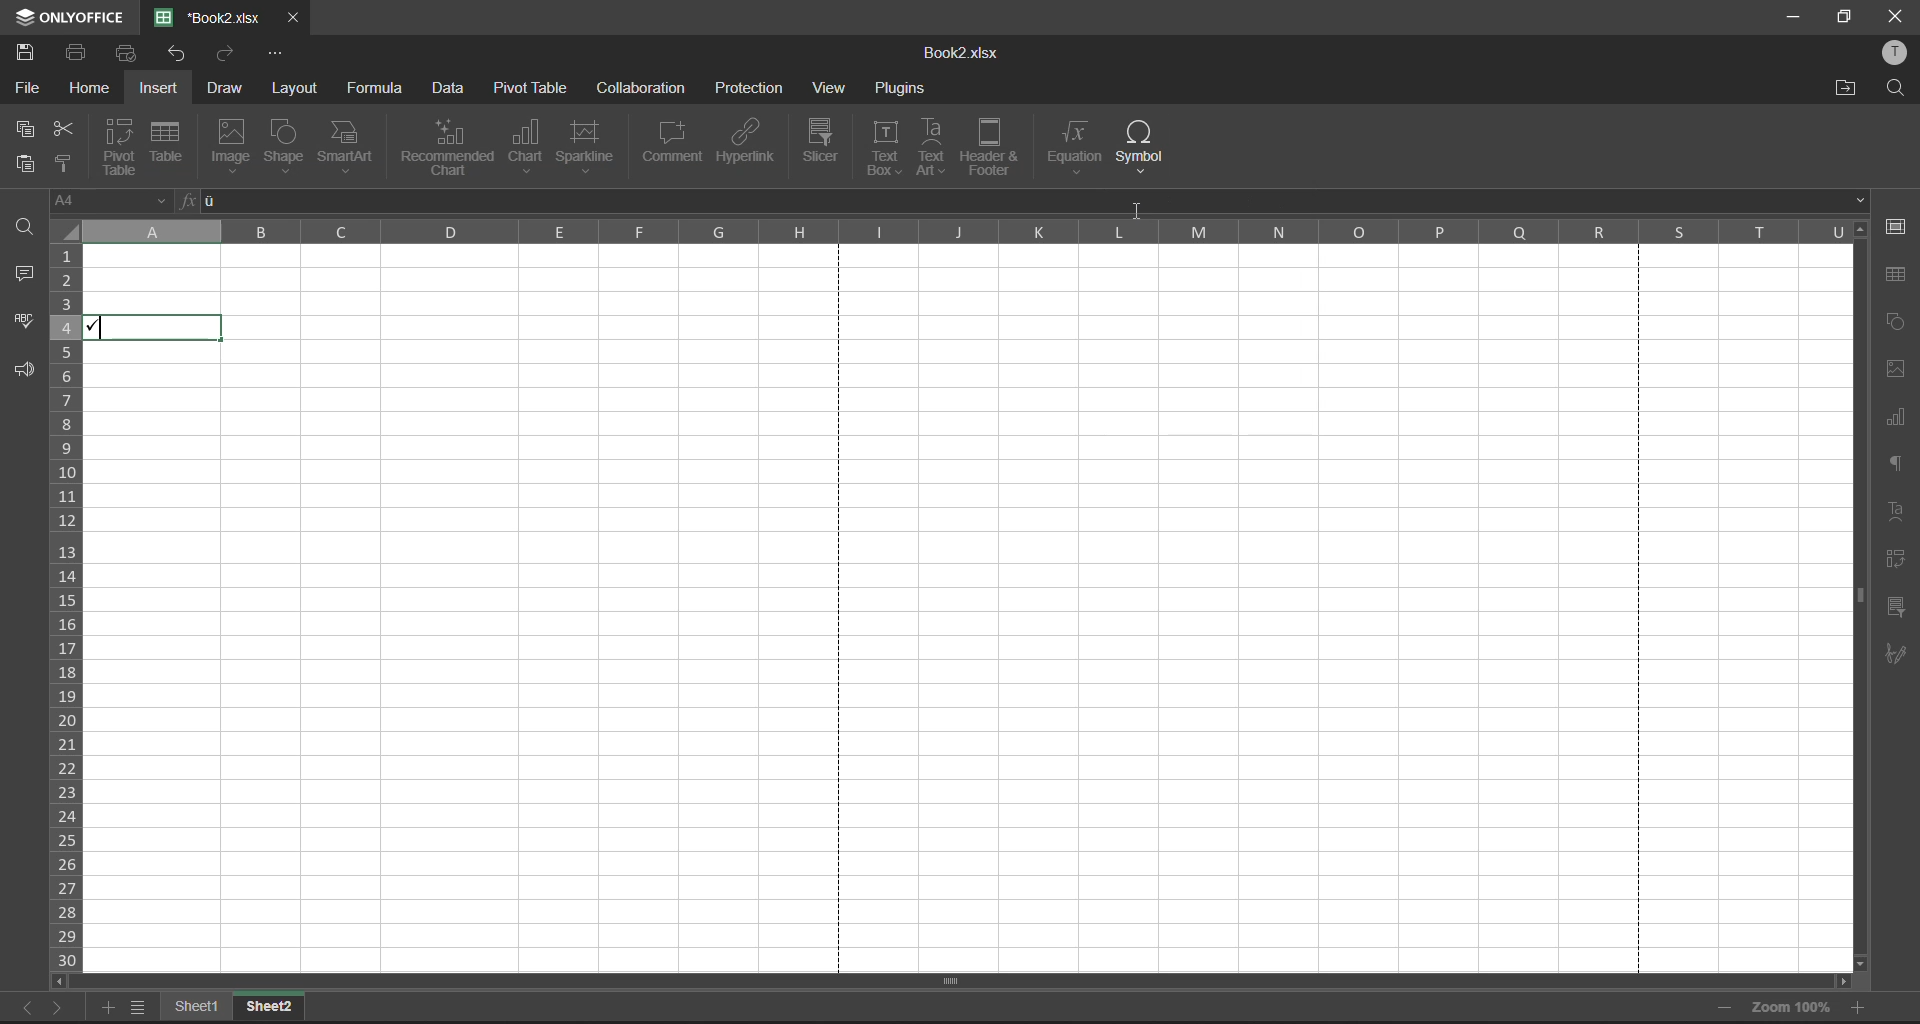  I want to click on shape, so click(282, 146).